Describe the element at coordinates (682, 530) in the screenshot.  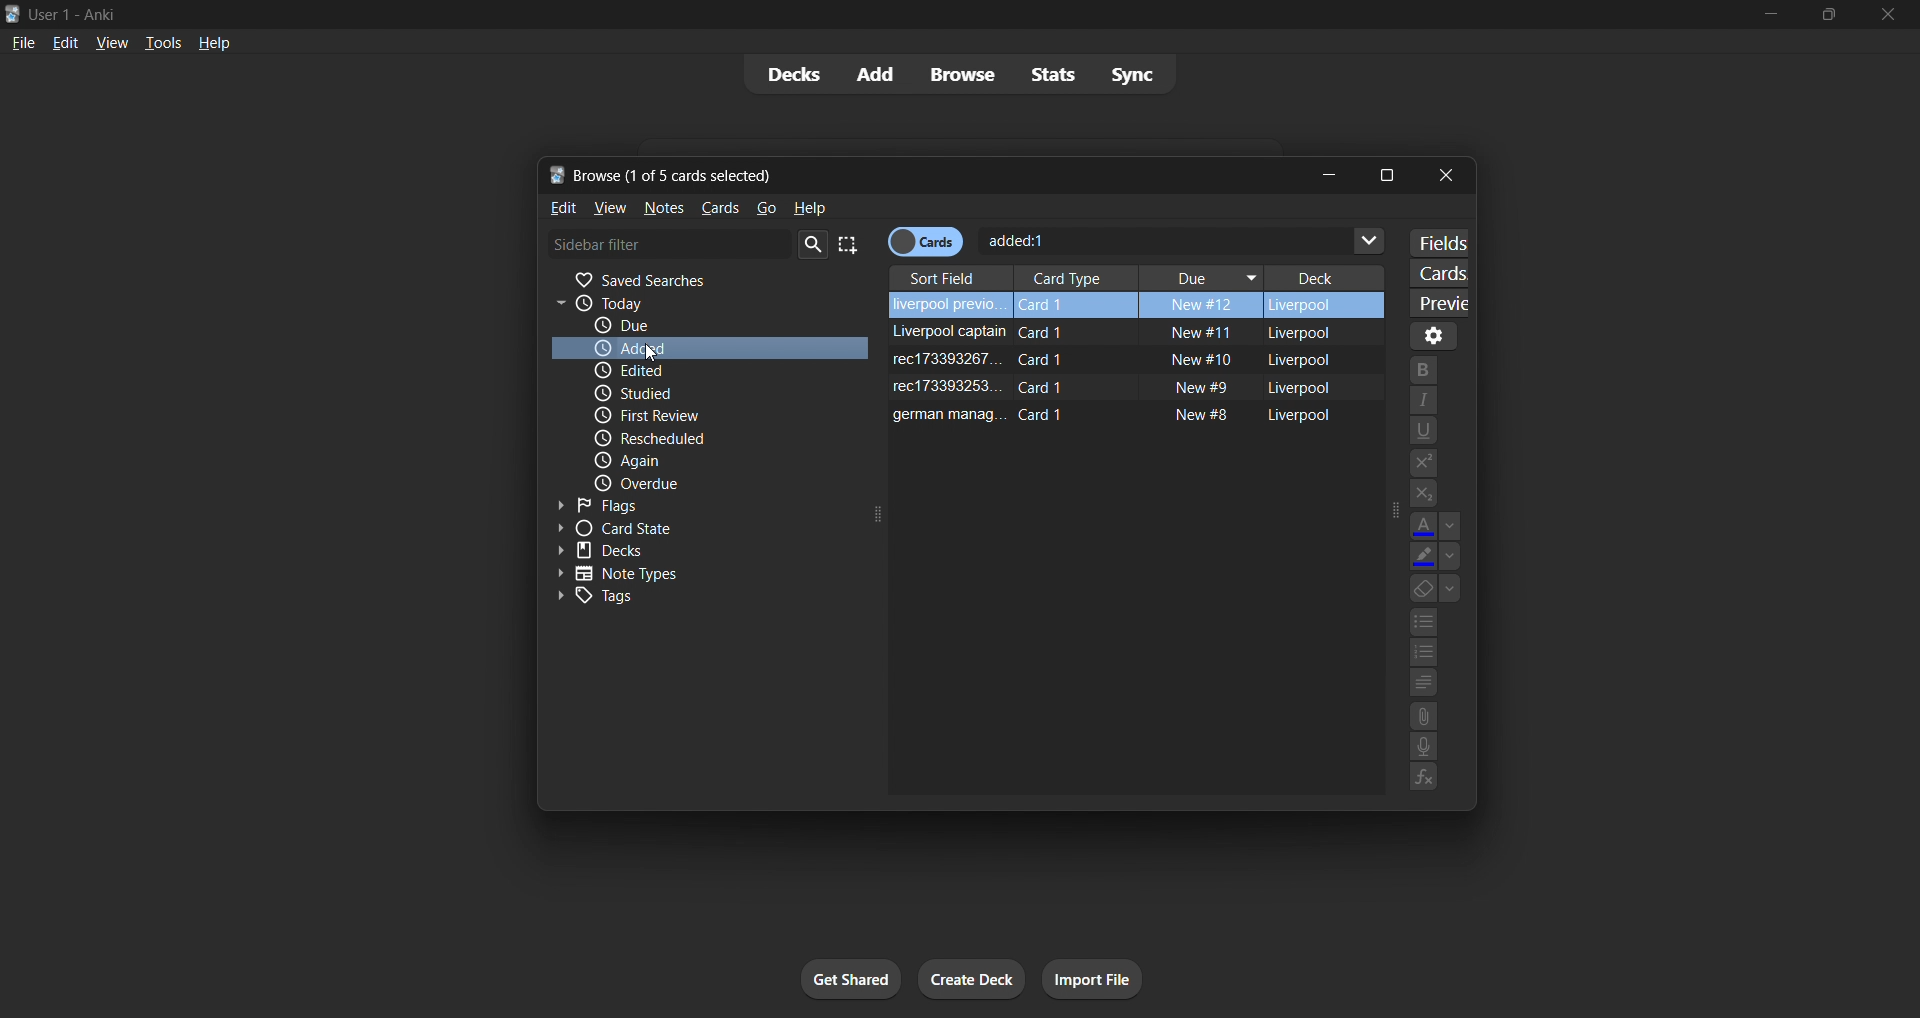
I see `card state filter toggle` at that location.